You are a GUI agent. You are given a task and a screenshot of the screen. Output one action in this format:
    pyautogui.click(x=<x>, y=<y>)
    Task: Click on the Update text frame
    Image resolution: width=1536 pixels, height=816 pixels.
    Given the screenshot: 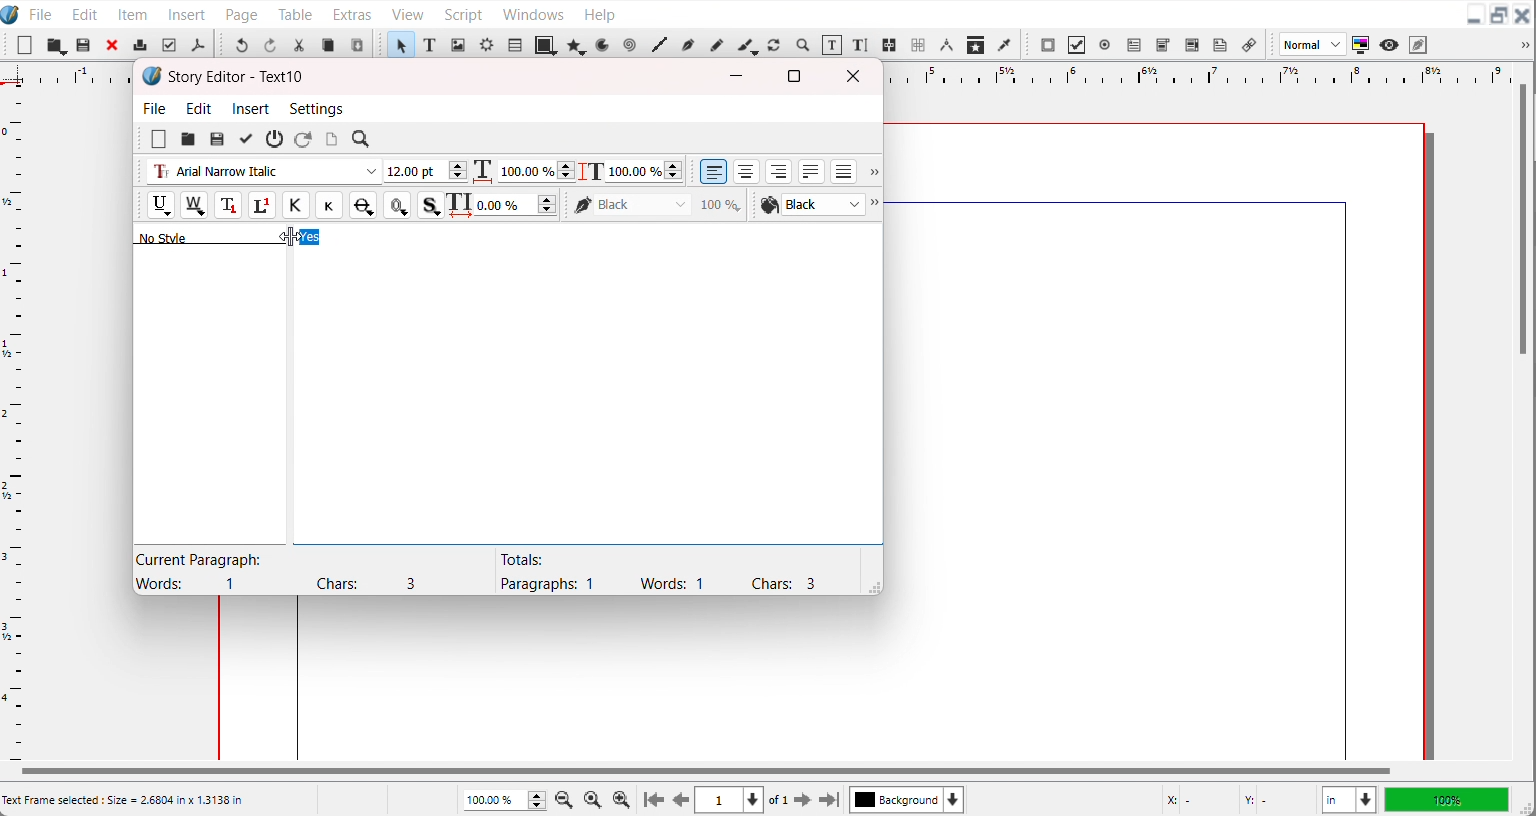 What is the action you would take?
    pyautogui.click(x=331, y=139)
    